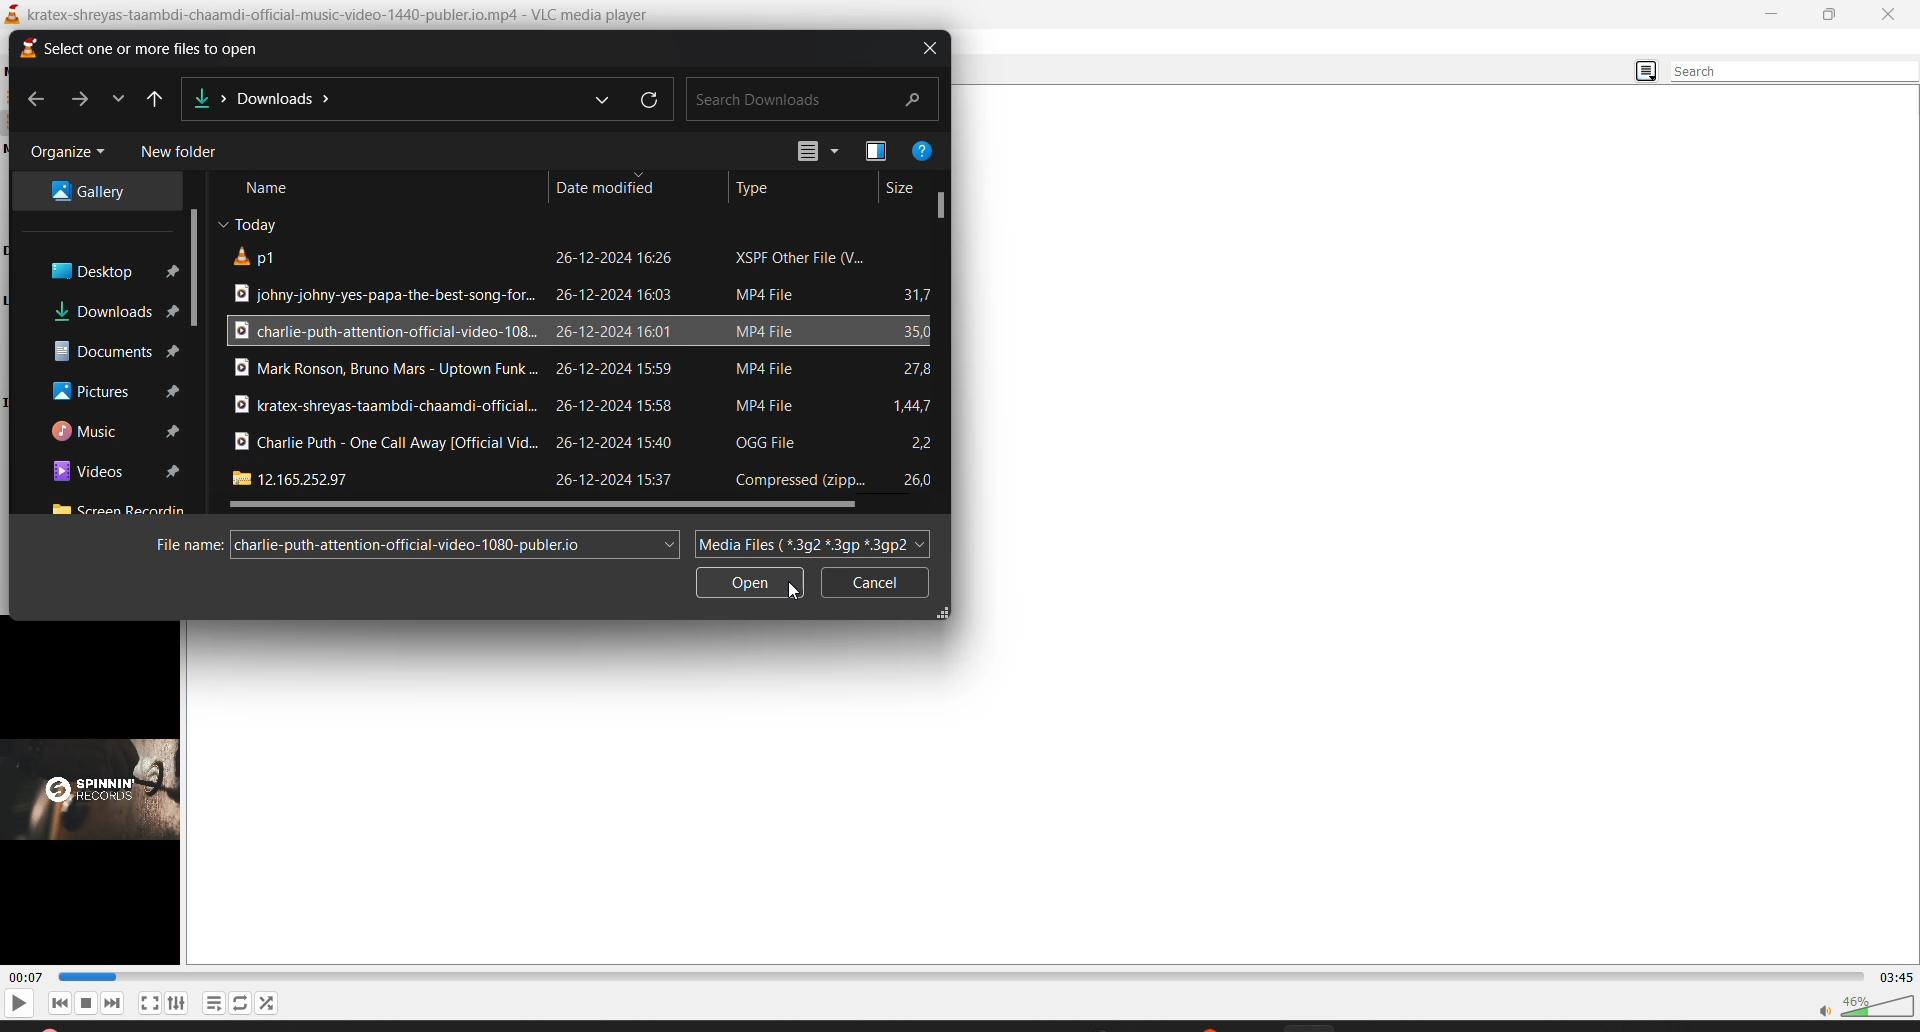 The image size is (1920, 1032). I want to click on file type, so click(768, 366).